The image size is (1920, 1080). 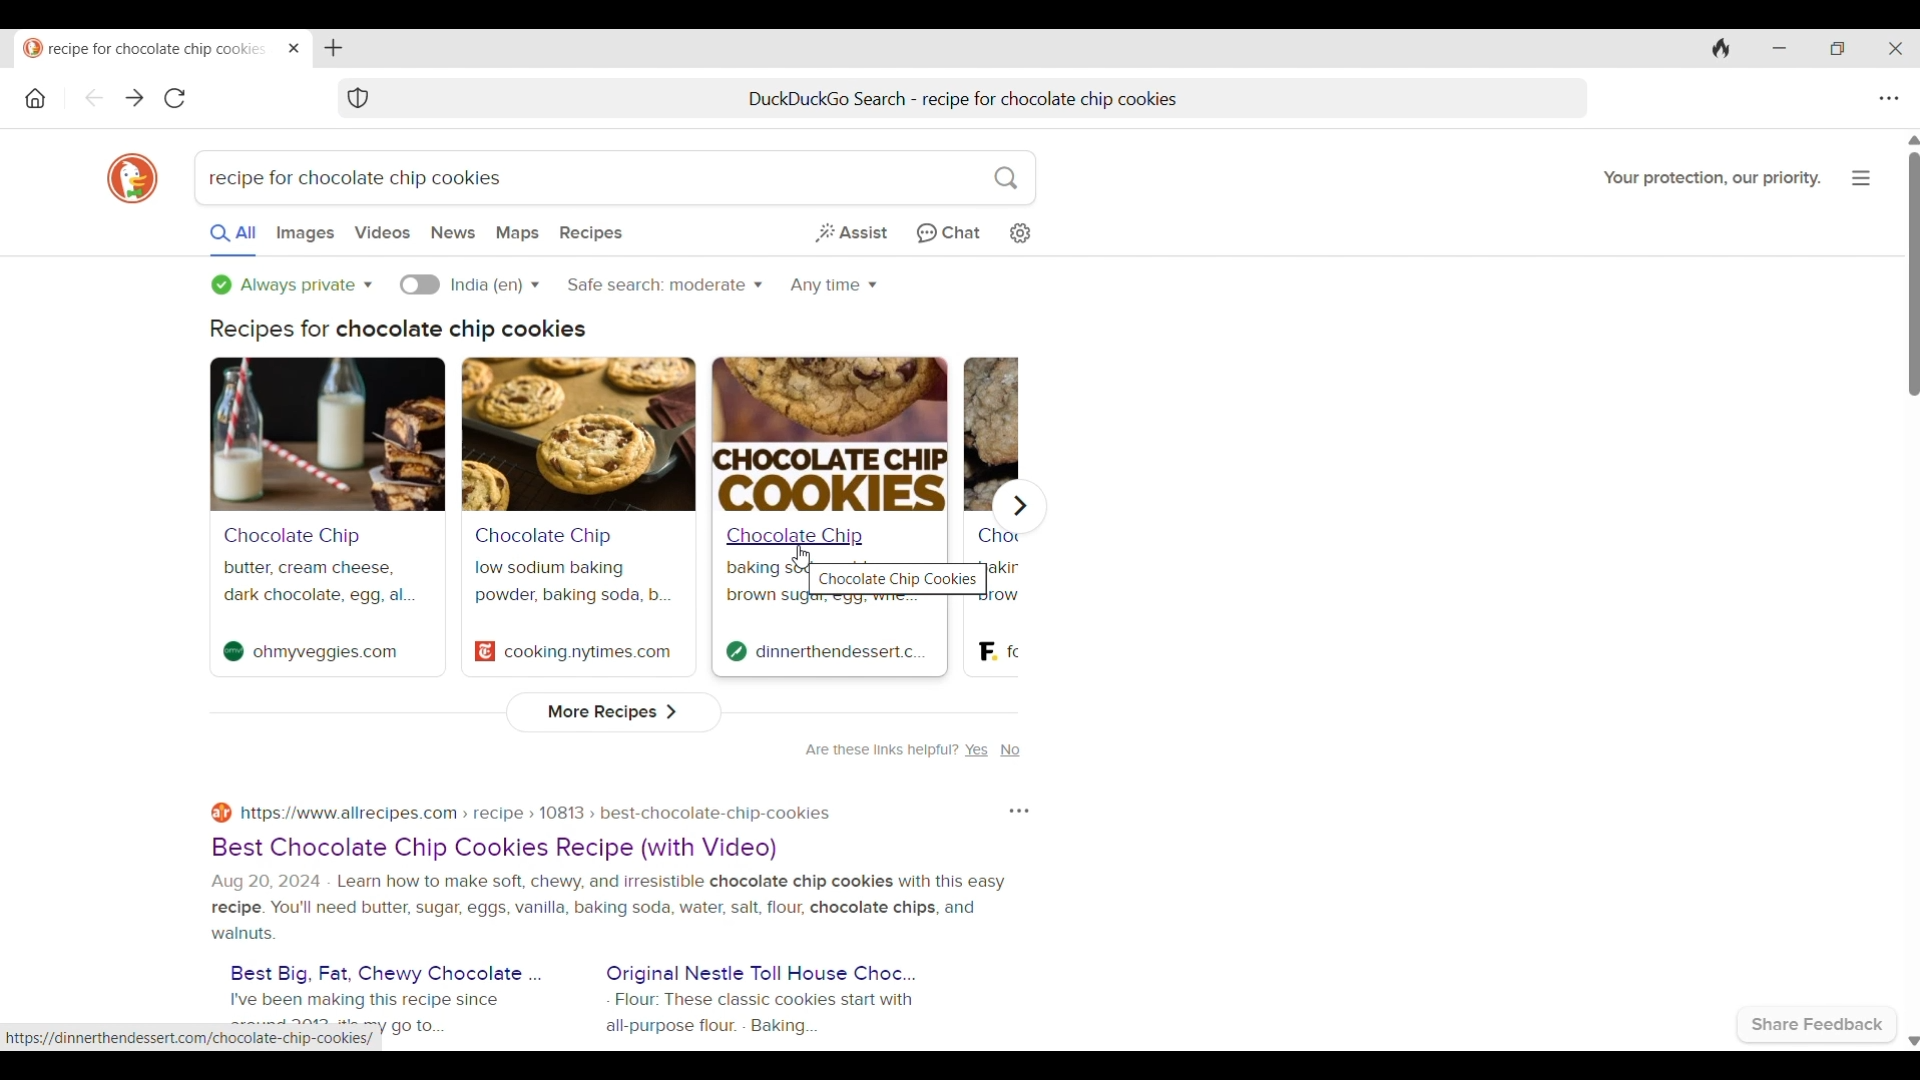 I want to click on Browser settings, so click(x=1885, y=100).